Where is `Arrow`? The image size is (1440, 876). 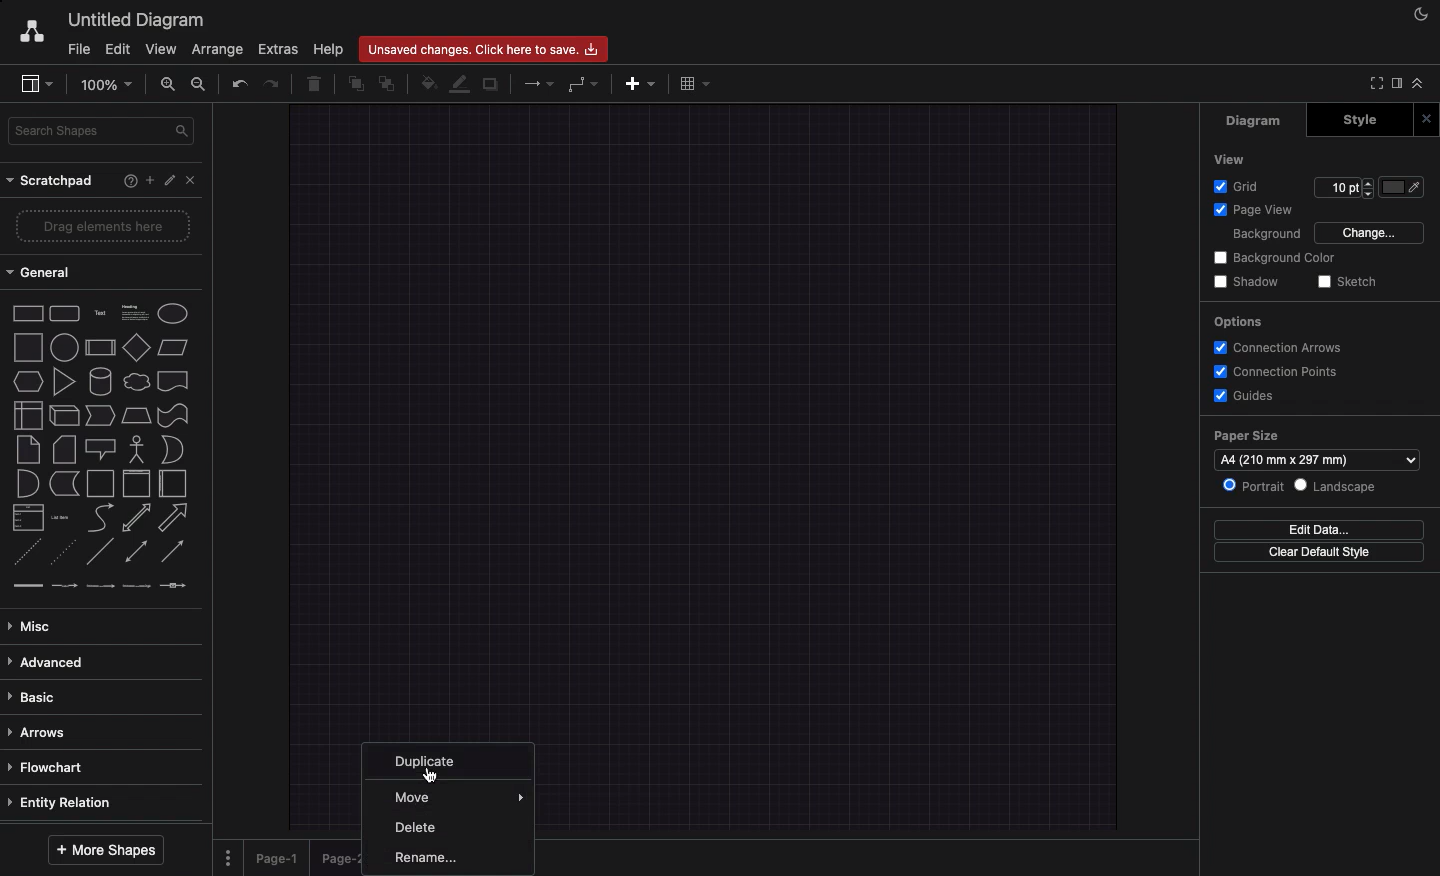 Arrow is located at coordinates (537, 83).